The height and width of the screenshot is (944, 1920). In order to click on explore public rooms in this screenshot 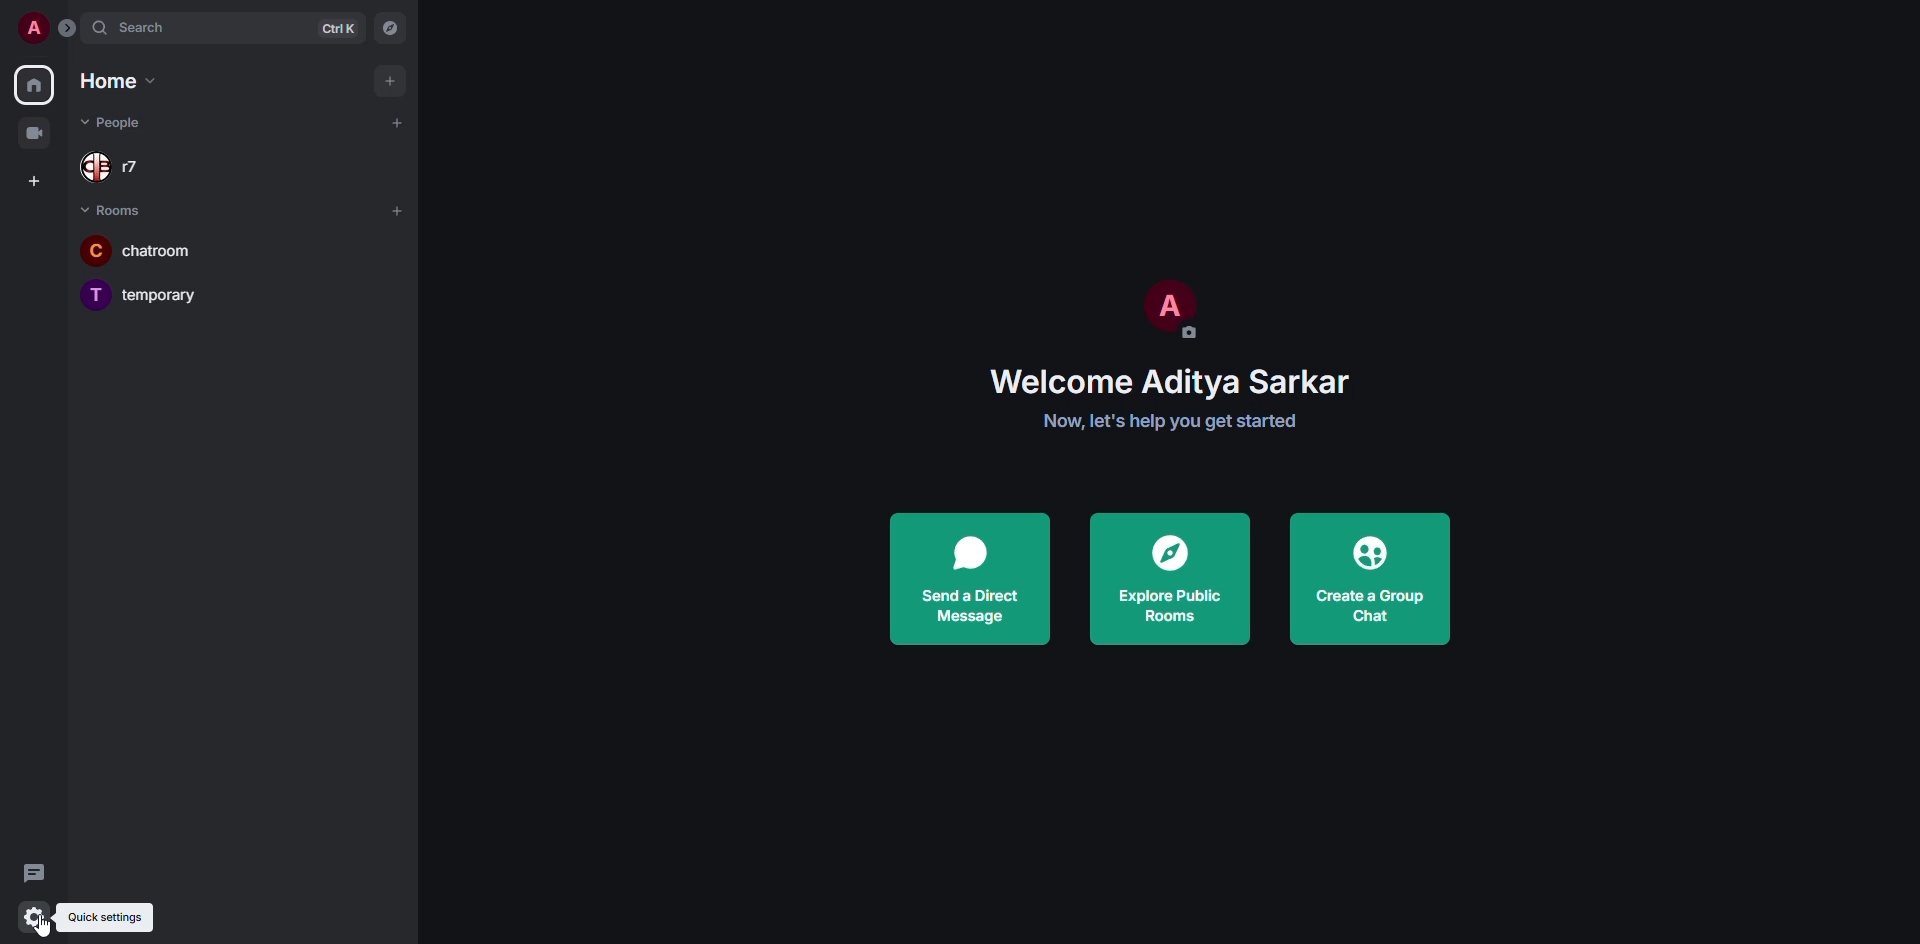, I will do `click(1164, 579)`.